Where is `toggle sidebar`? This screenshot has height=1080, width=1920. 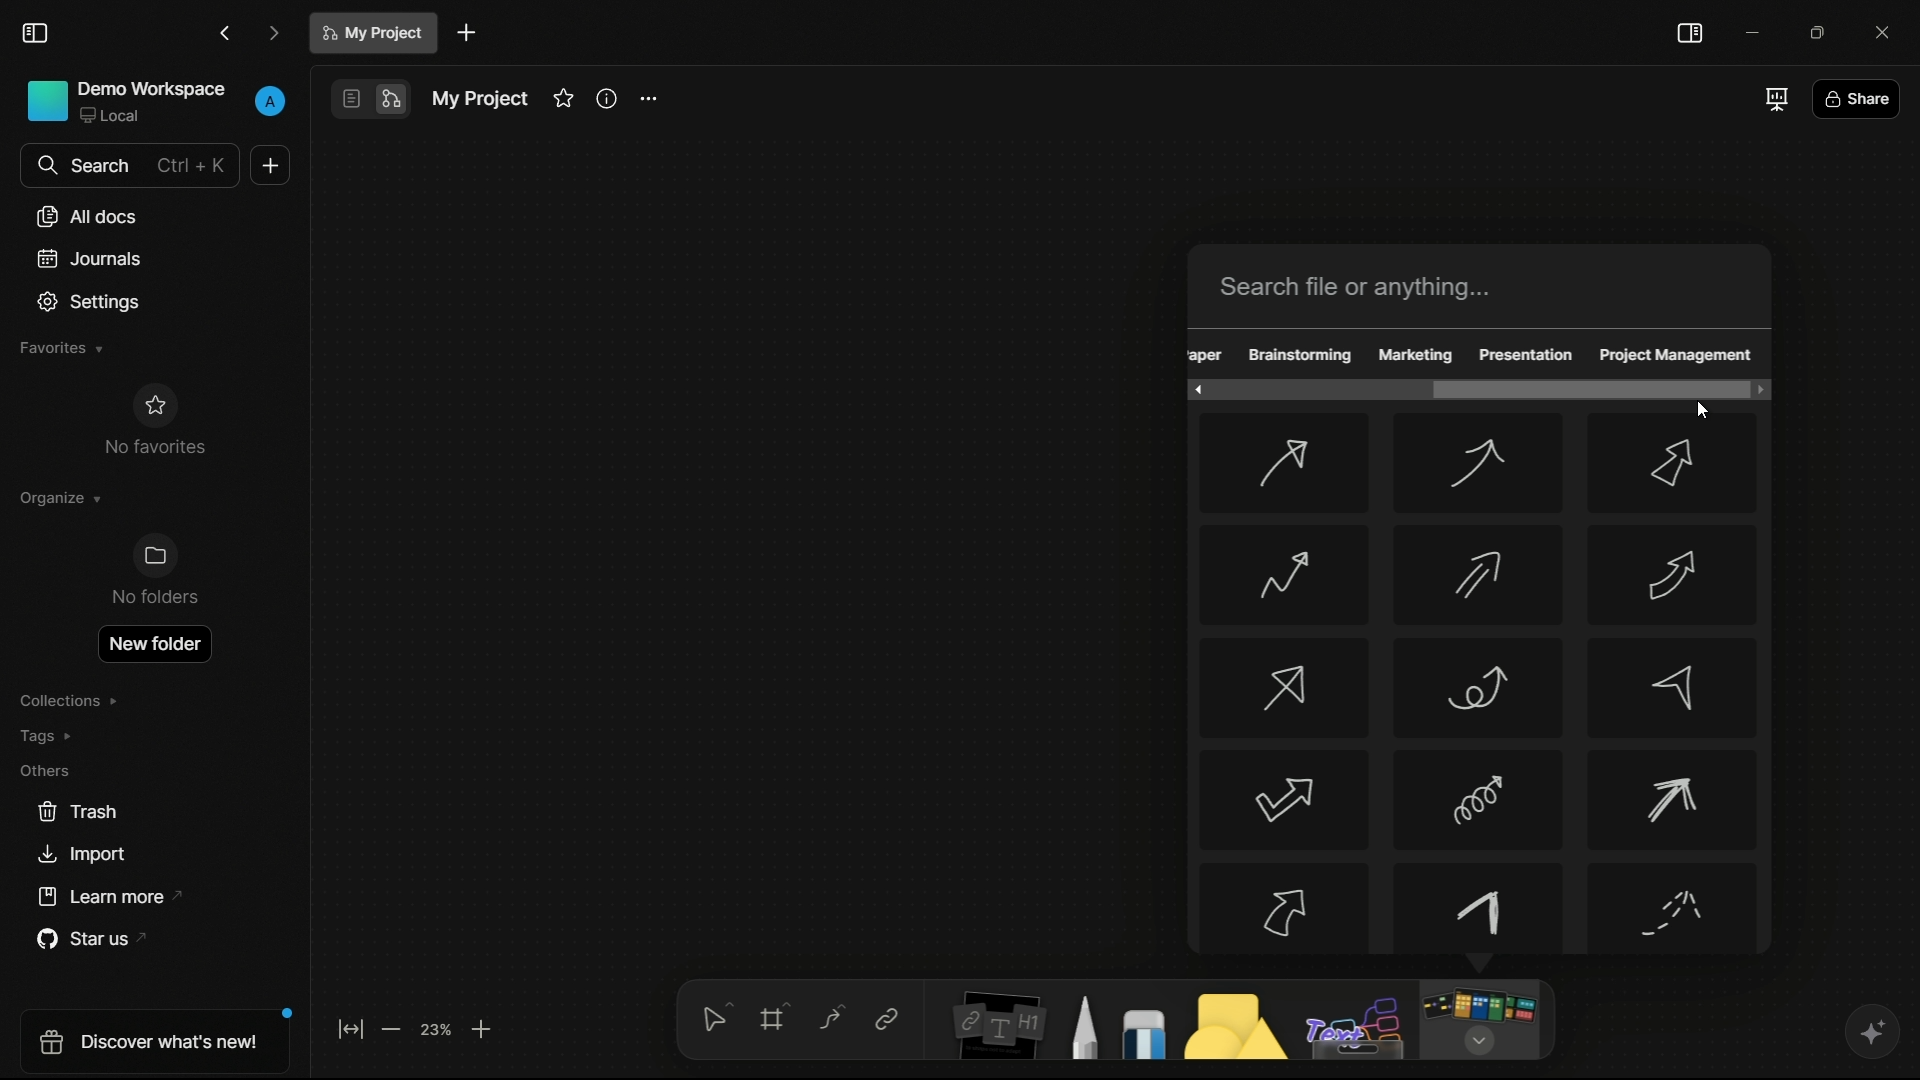
toggle sidebar is located at coordinates (1689, 33).